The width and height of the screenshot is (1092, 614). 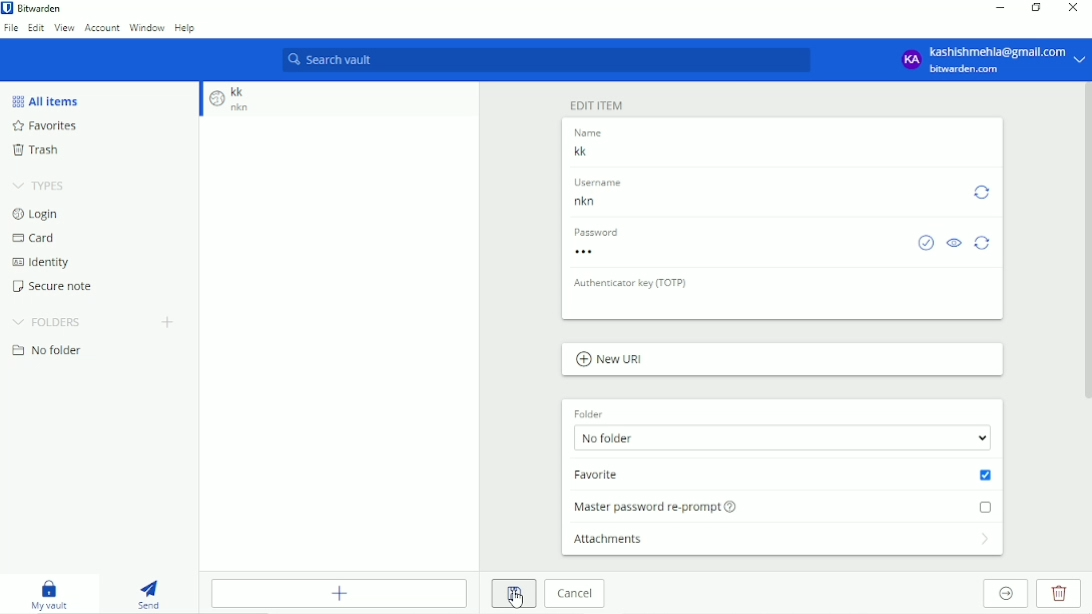 What do you see at coordinates (55, 287) in the screenshot?
I see `Secure note` at bounding box center [55, 287].